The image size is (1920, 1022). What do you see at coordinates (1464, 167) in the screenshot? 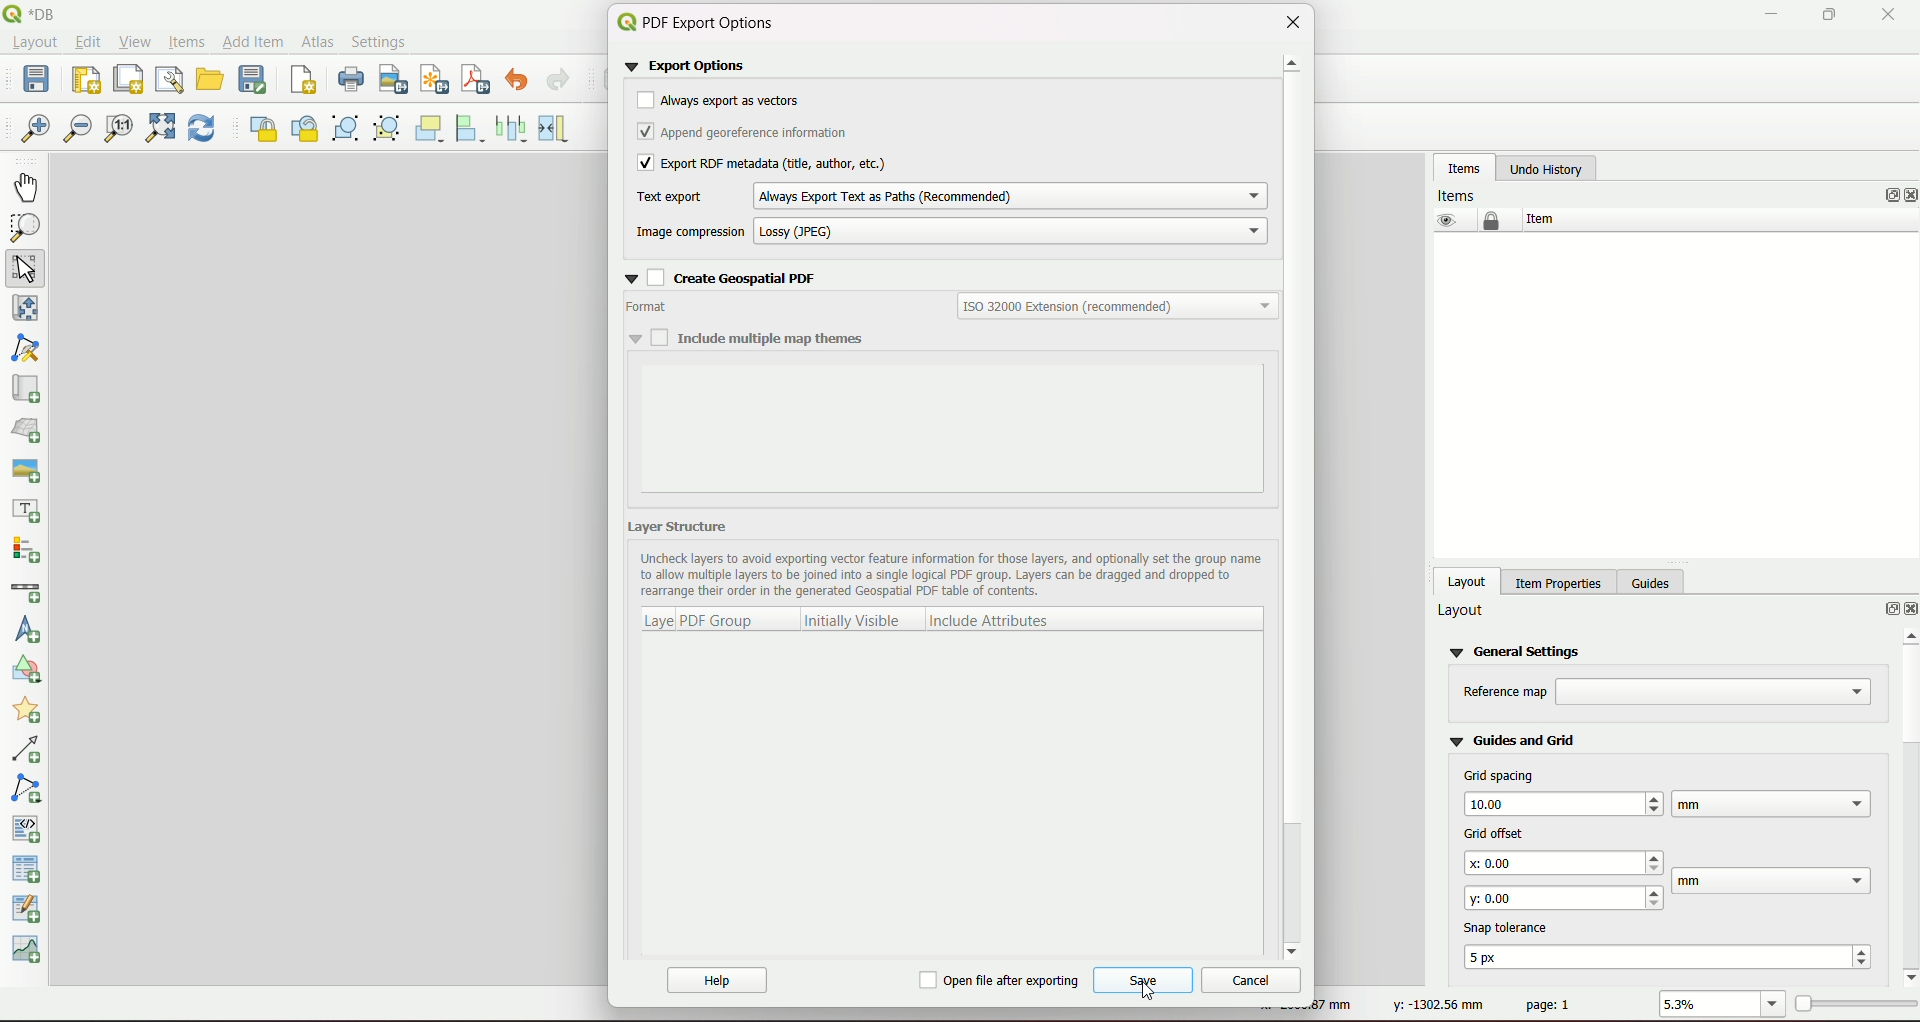
I see `items` at bounding box center [1464, 167].